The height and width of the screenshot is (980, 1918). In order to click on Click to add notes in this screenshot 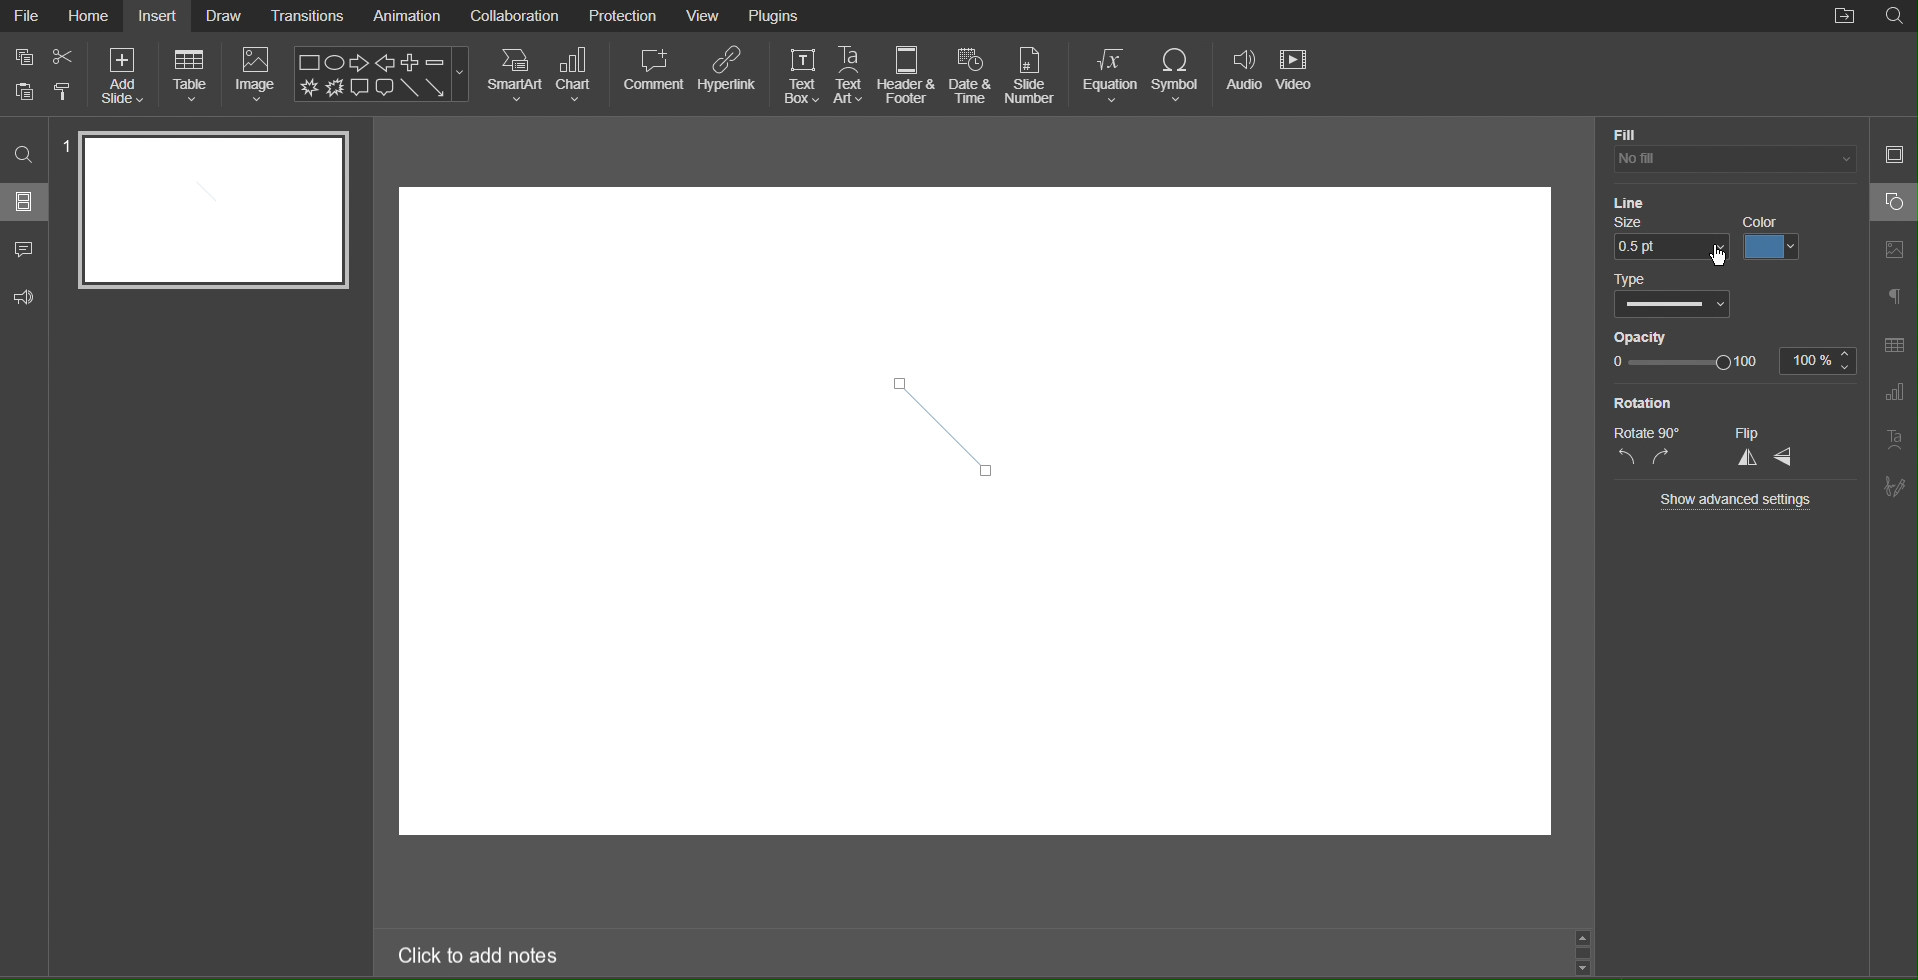, I will do `click(480, 958)`.